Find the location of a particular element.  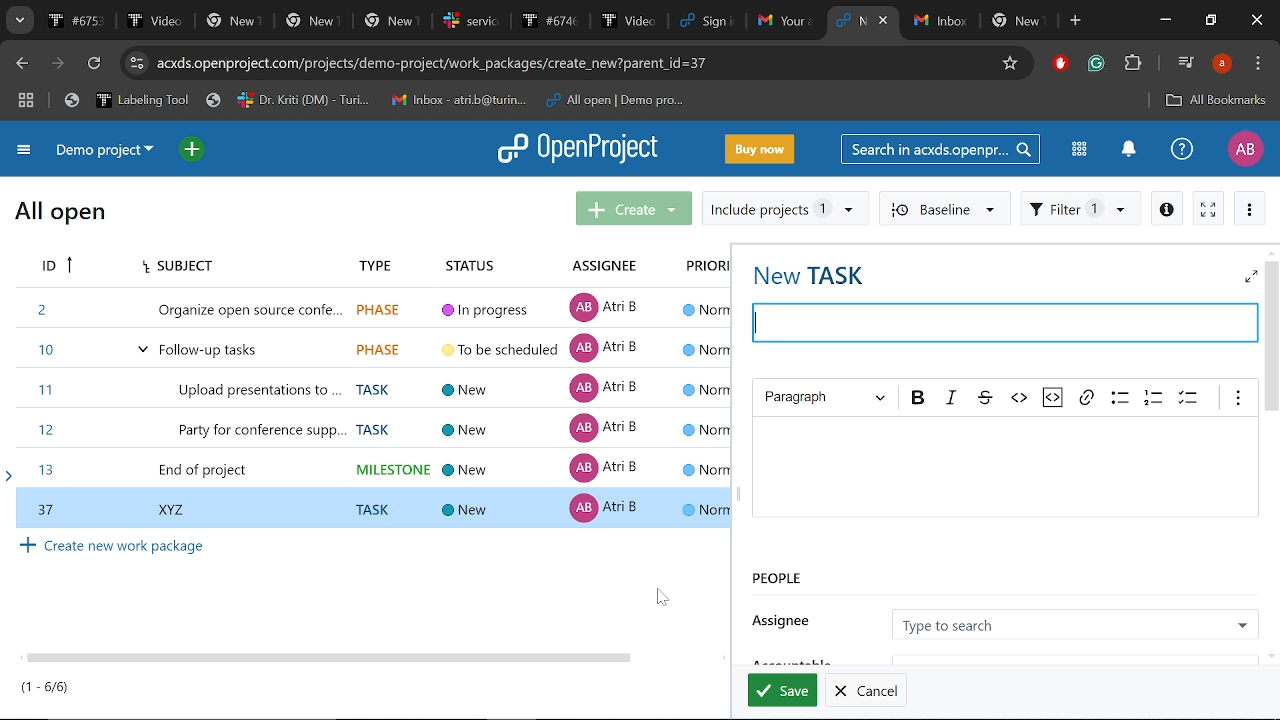

profile is located at coordinates (1222, 63).